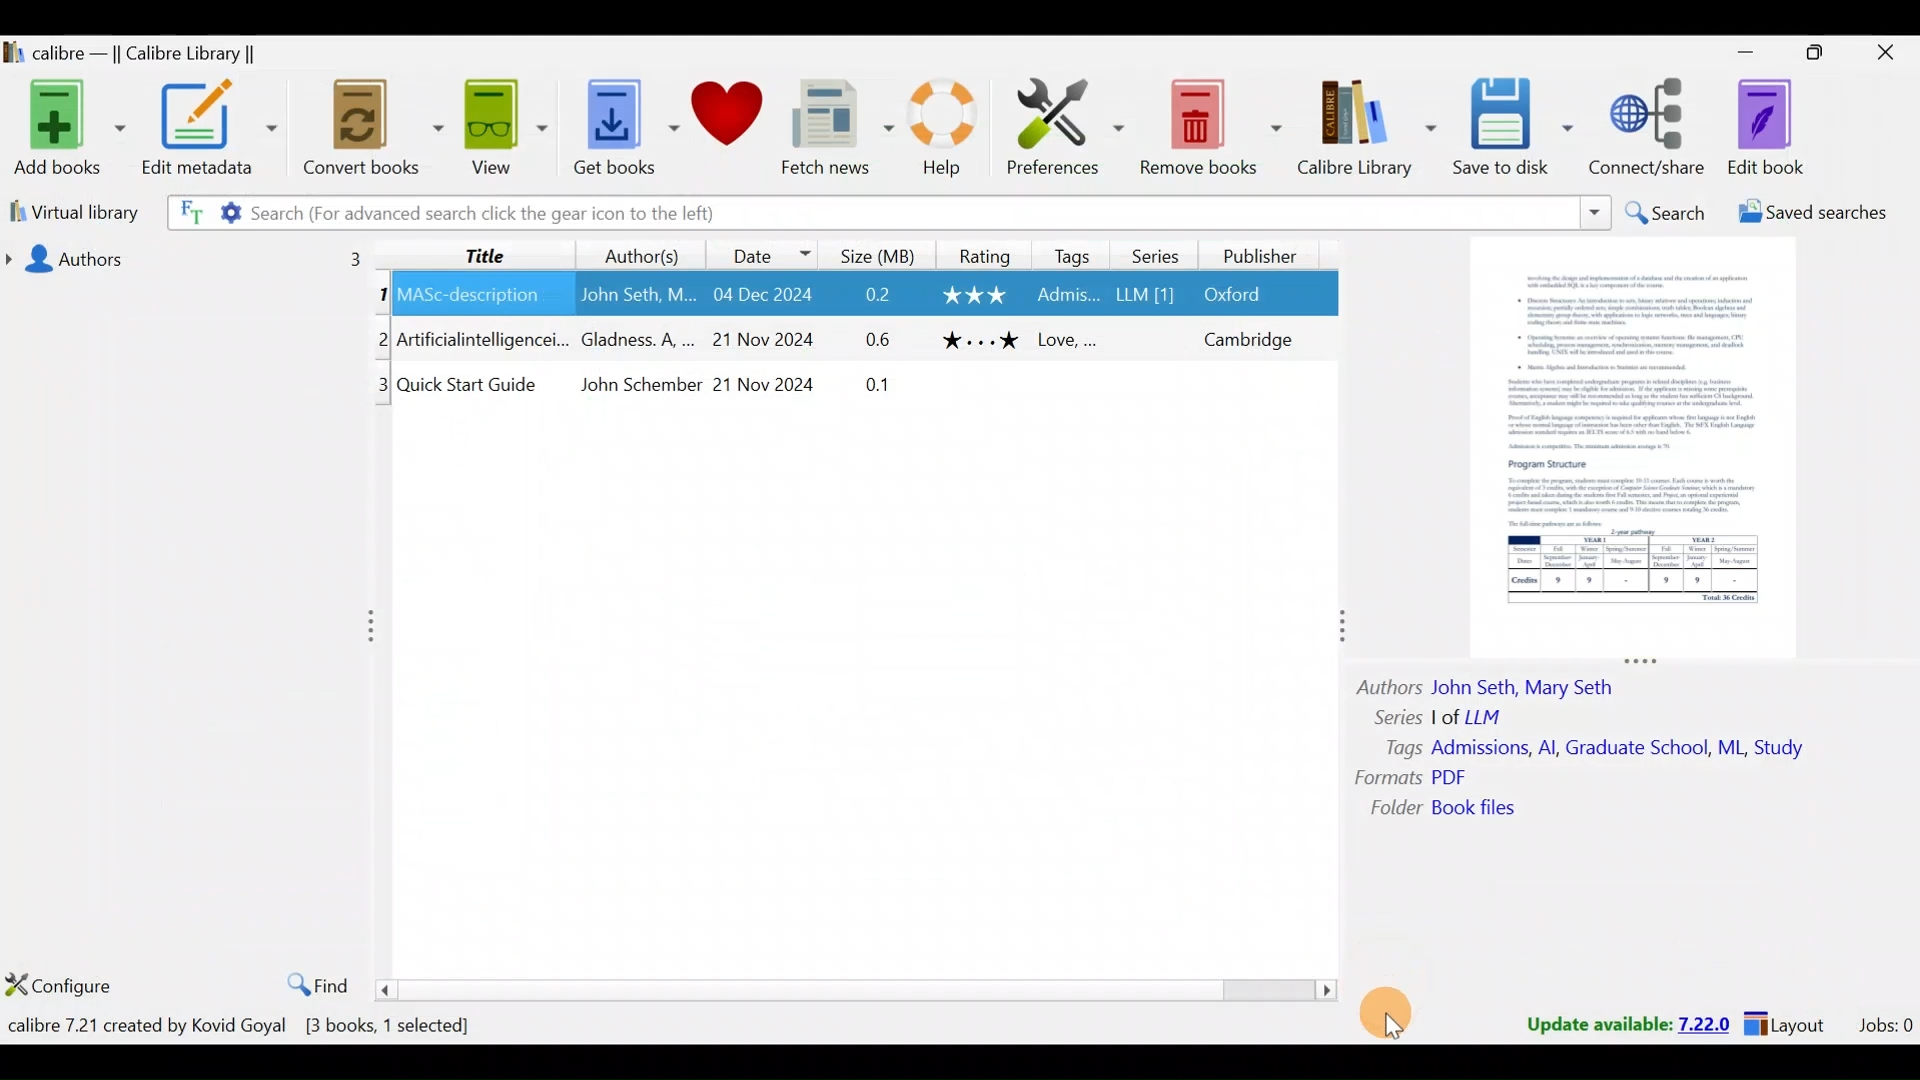 The height and width of the screenshot is (1080, 1920). Describe the element at coordinates (479, 295) in the screenshot. I see `` at that location.